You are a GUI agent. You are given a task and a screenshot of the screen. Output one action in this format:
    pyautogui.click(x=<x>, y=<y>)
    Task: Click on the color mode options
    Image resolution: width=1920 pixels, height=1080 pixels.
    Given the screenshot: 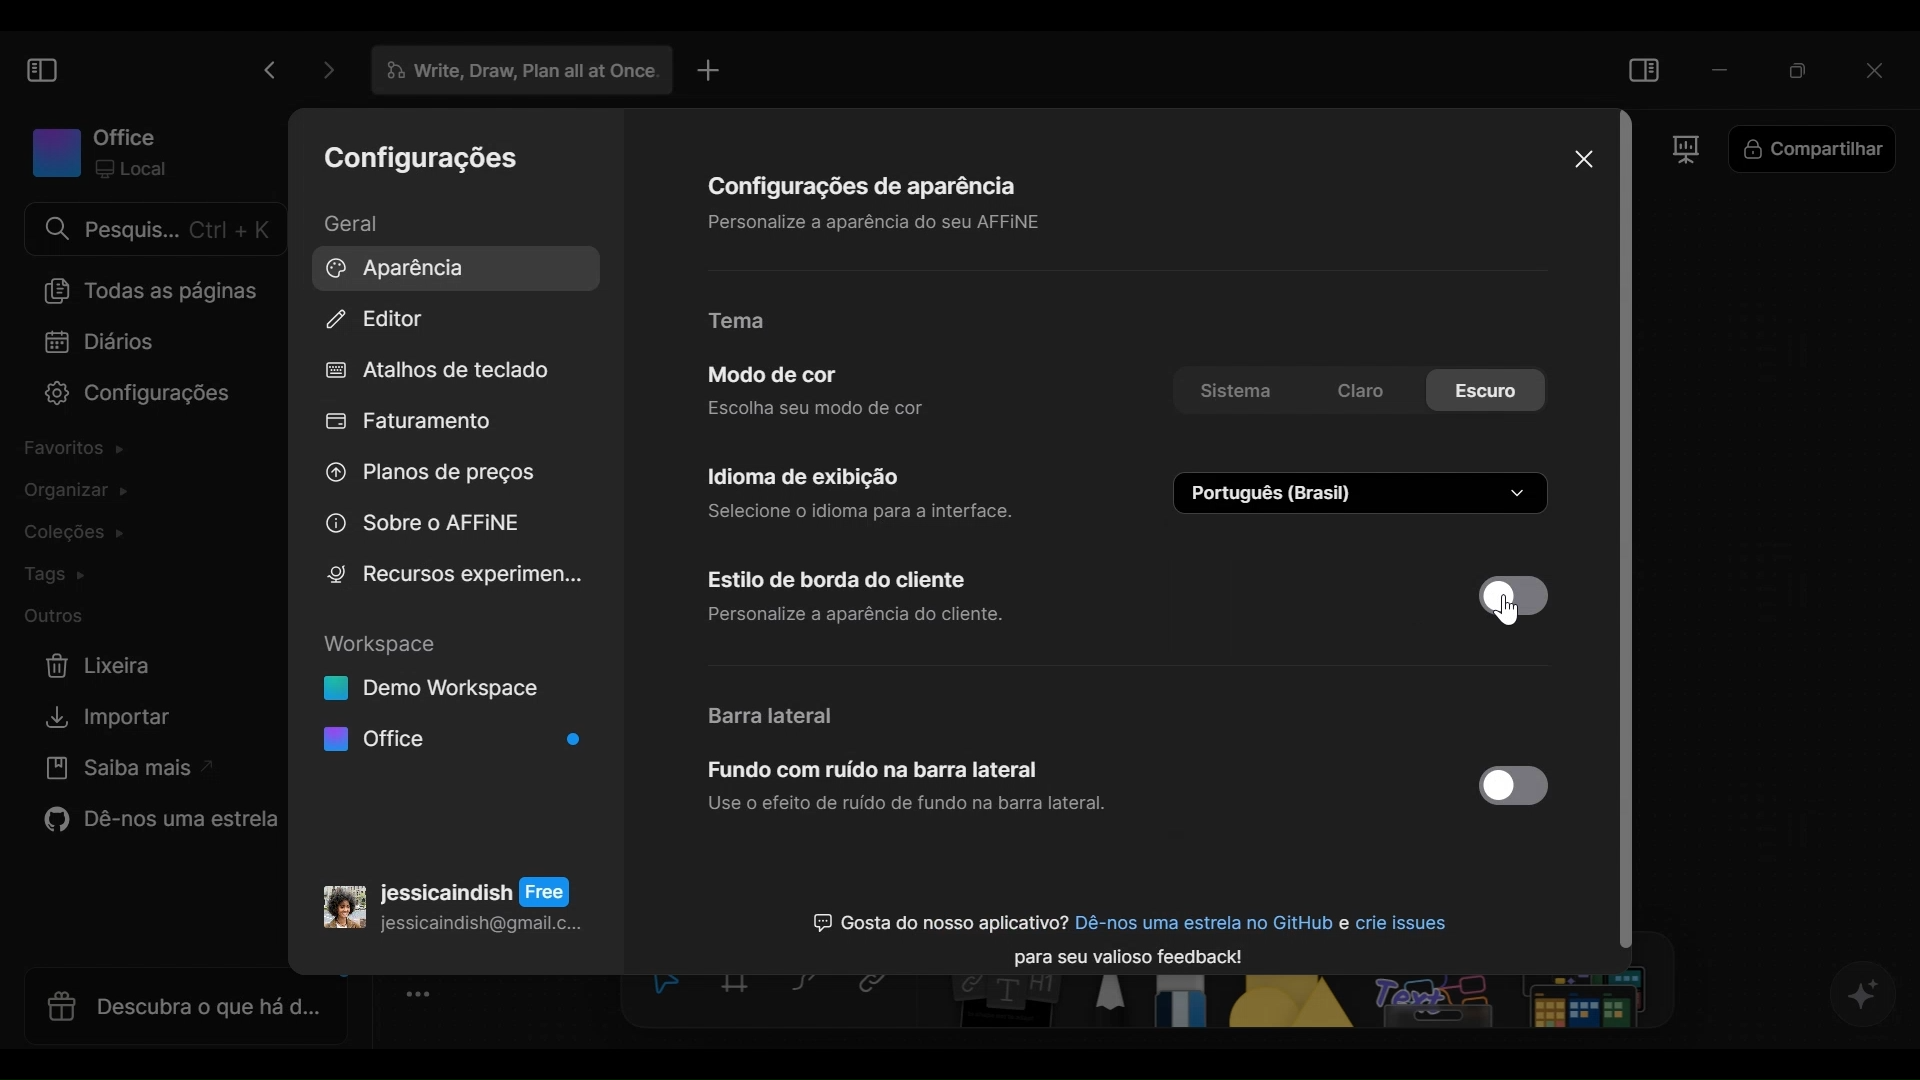 What is the action you would take?
    pyautogui.click(x=1359, y=393)
    